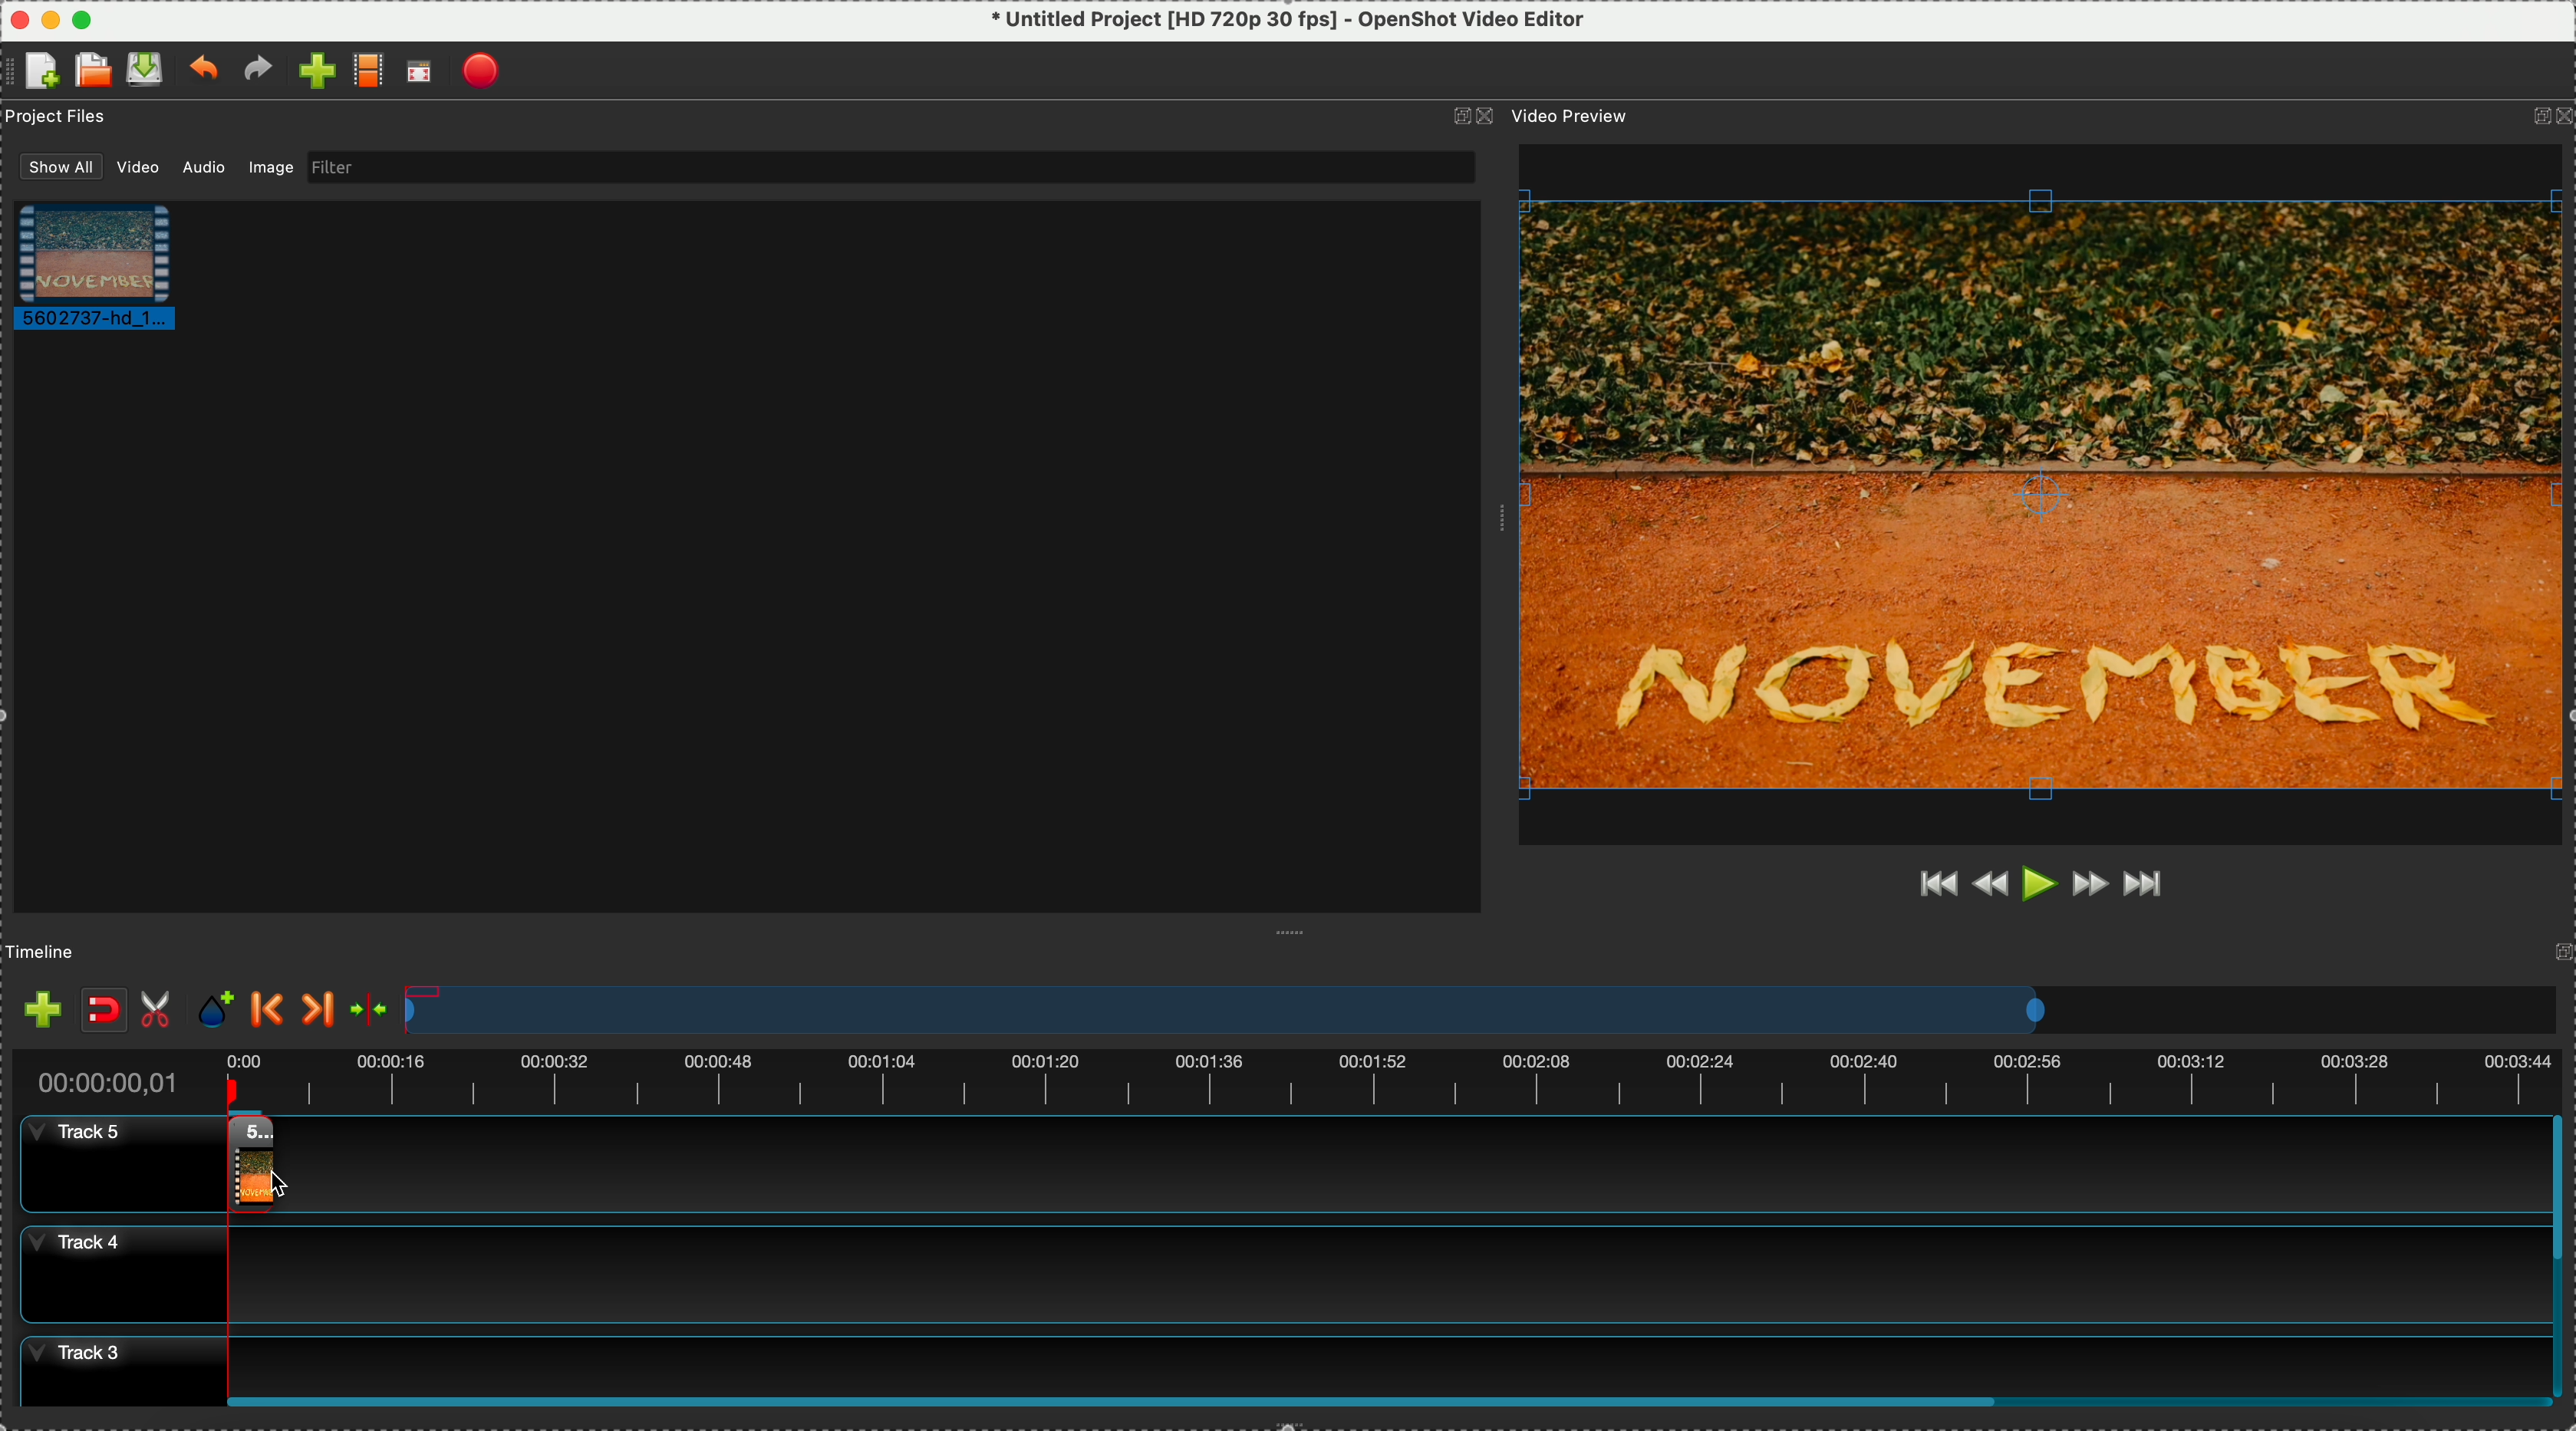 Image resolution: width=2576 pixels, height=1431 pixels. What do you see at coordinates (1291, 932) in the screenshot?
I see `Window Expanding` at bounding box center [1291, 932].